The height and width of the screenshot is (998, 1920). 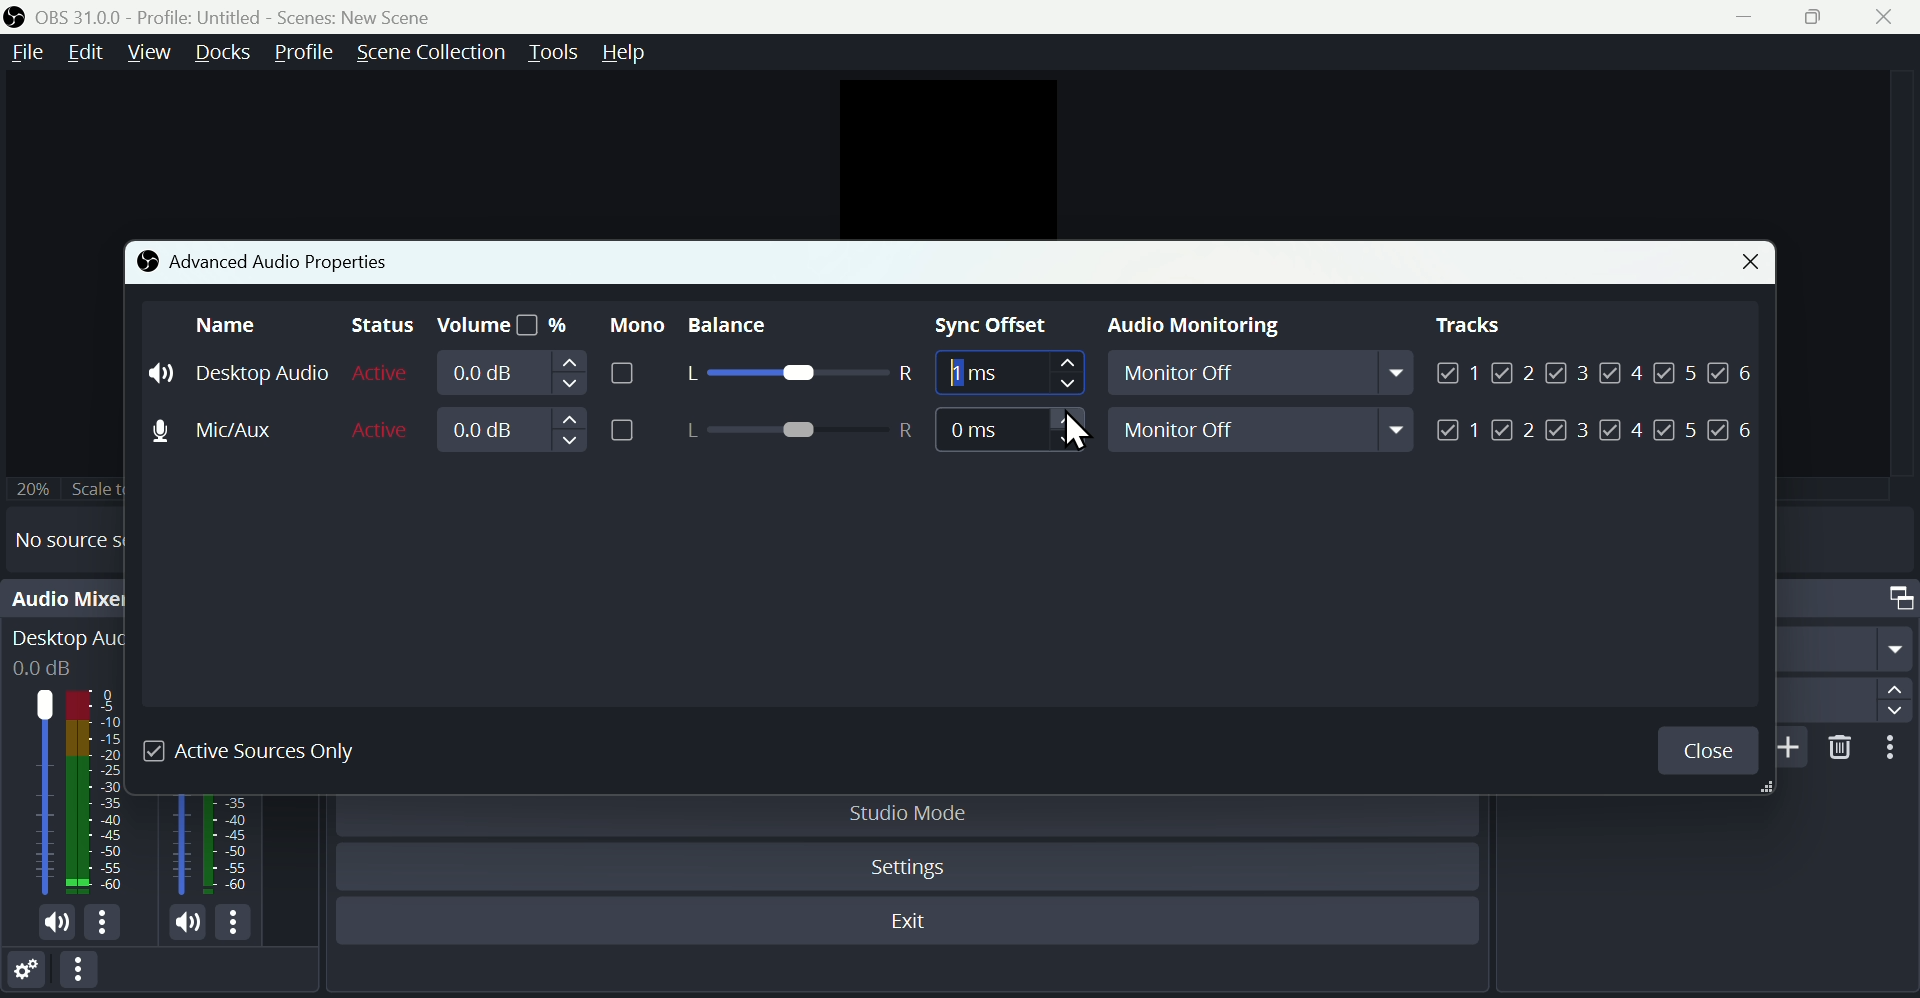 What do you see at coordinates (1674, 431) in the screenshot?
I see `(un)check Track 5` at bounding box center [1674, 431].